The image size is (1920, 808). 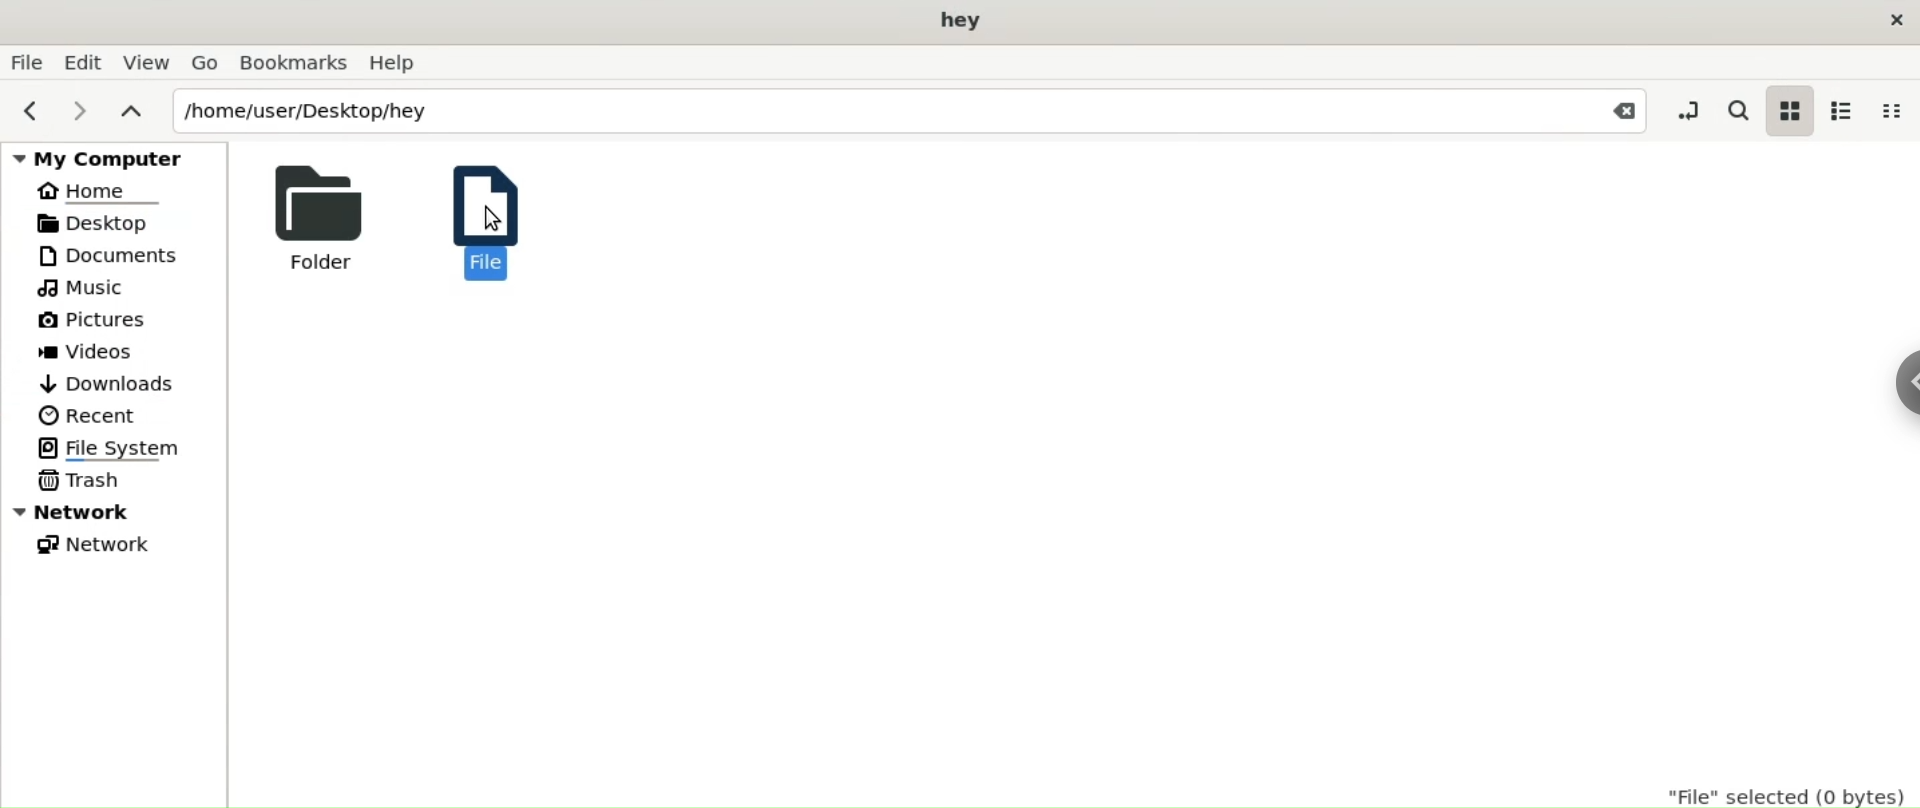 What do you see at coordinates (399, 63) in the screenshot?
I see `Help` at bounding box center [399, 63].